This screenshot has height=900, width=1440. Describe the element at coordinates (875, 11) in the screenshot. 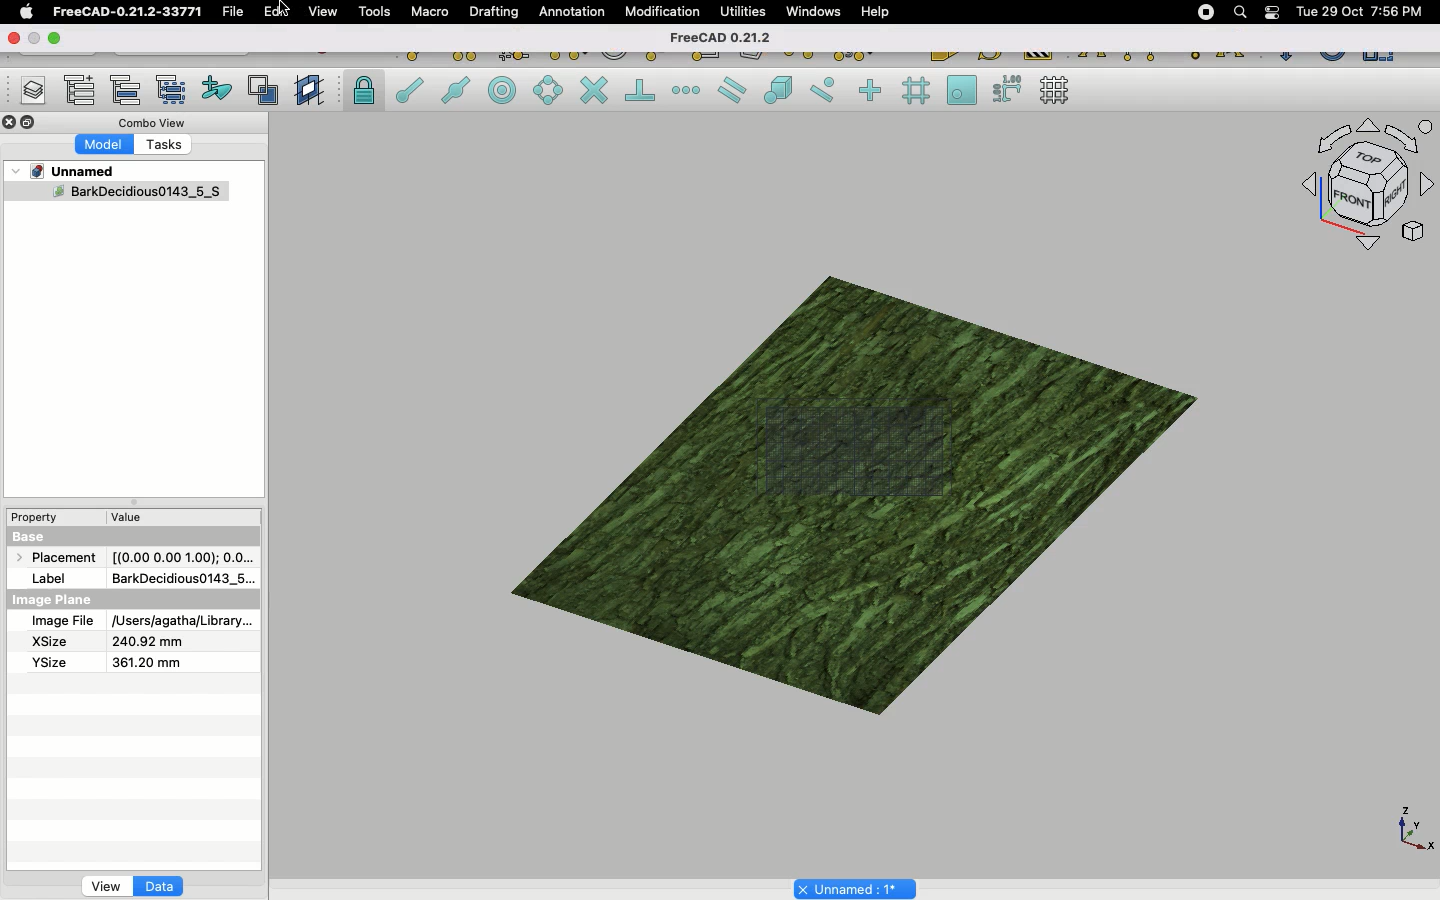

I see `Help` at that location.